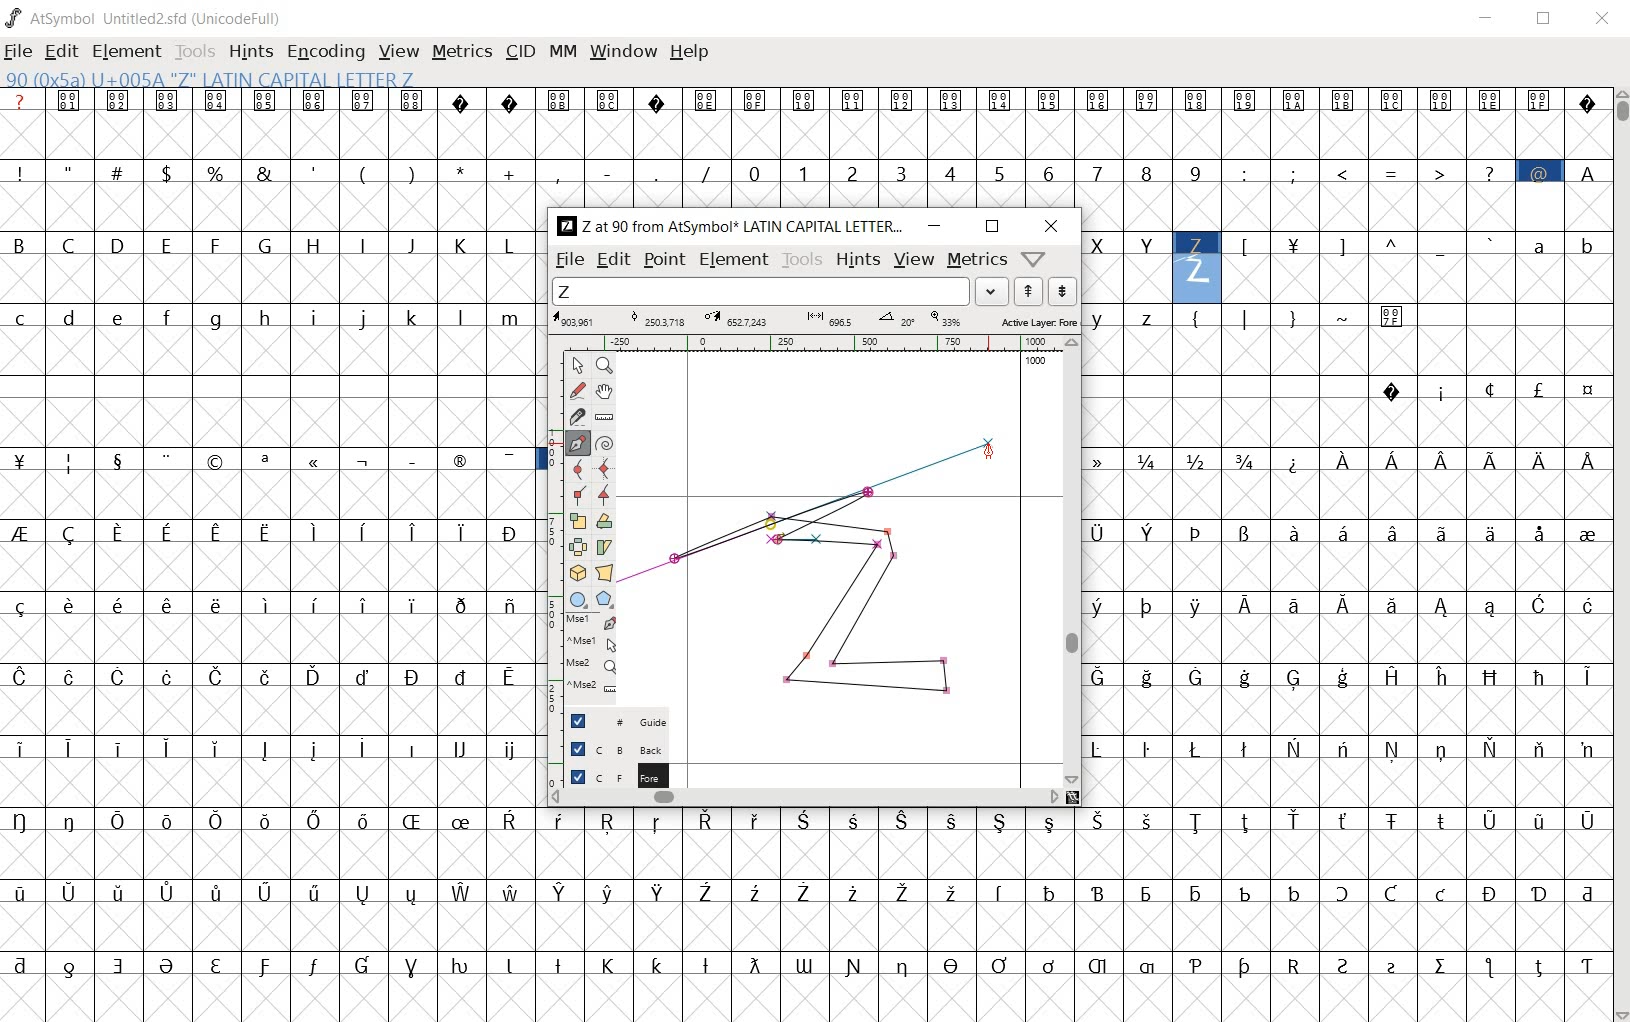 This screenshot has height=1022, width=1630. What do you see at coordinates (729, 227) in the screenshot?
I see `Z at 90 from AtSymbol* LATIN CAPITAL LETTER...` at bounding box center [729, 227].